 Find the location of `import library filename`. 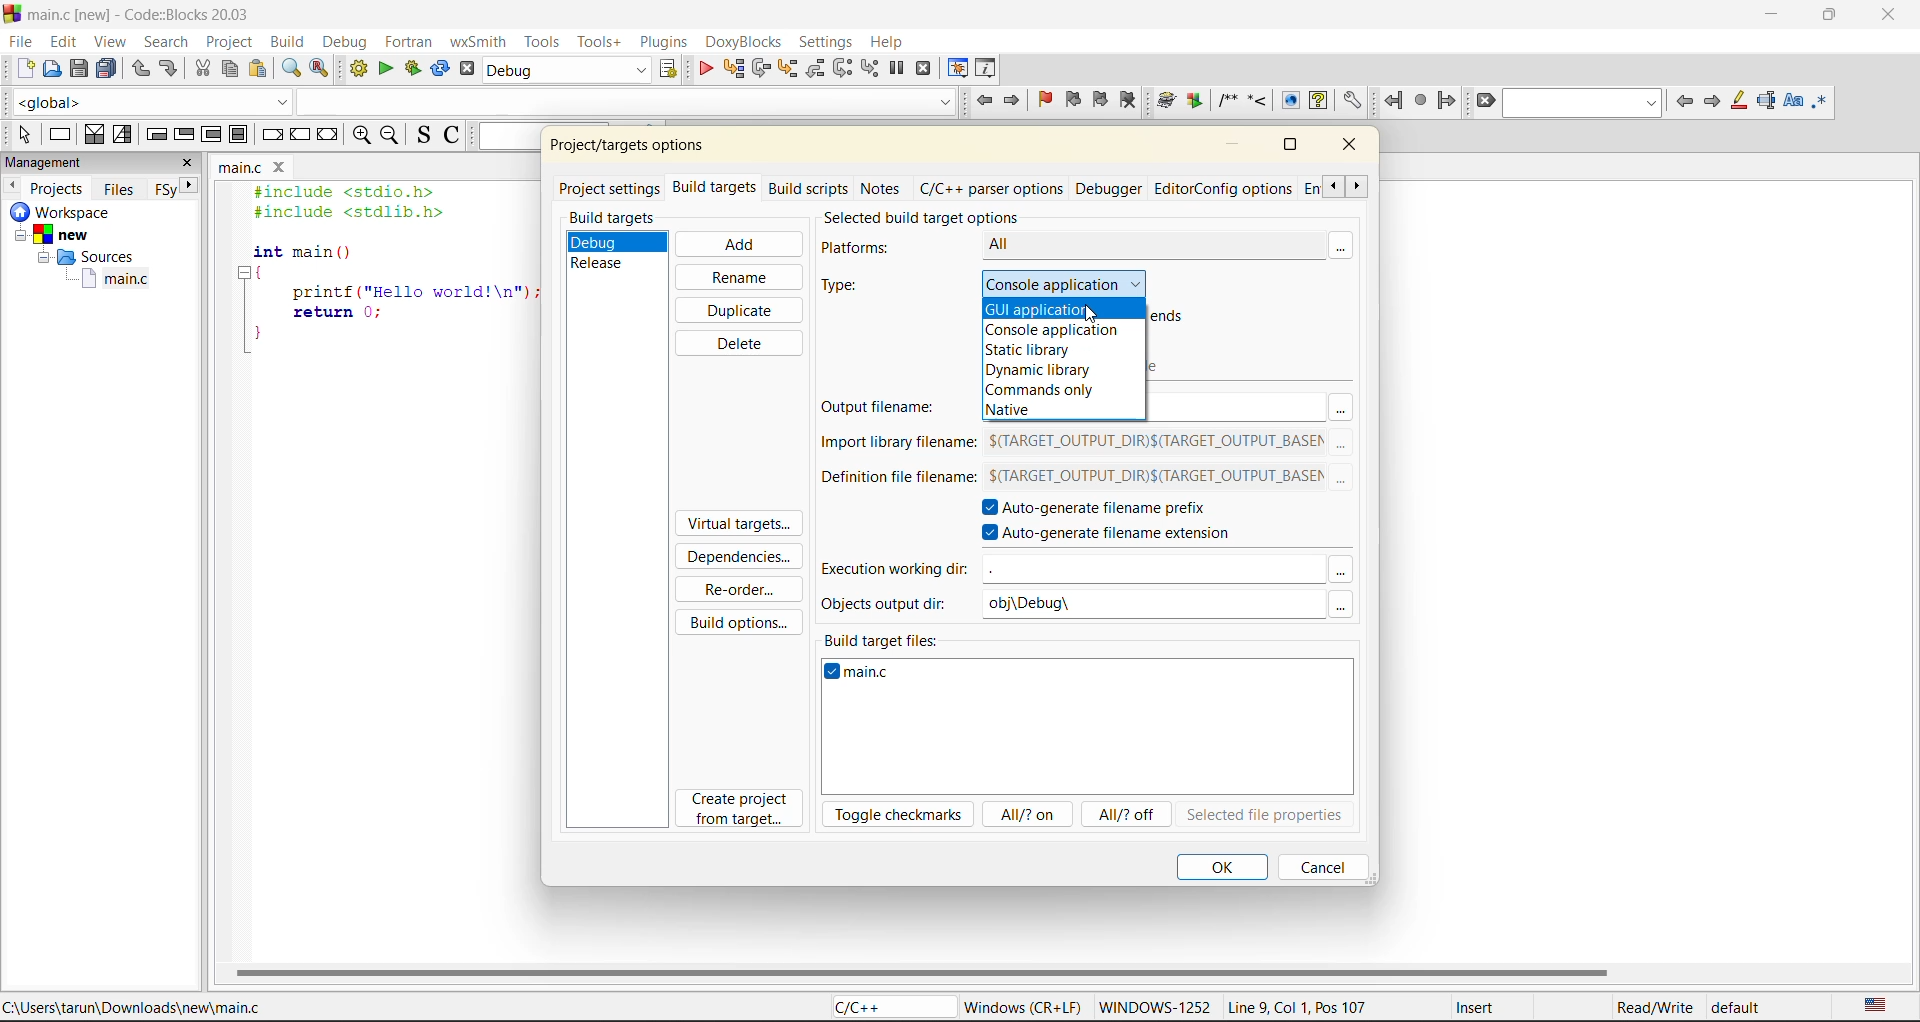

import library filename is located at coordinates (897, 440).